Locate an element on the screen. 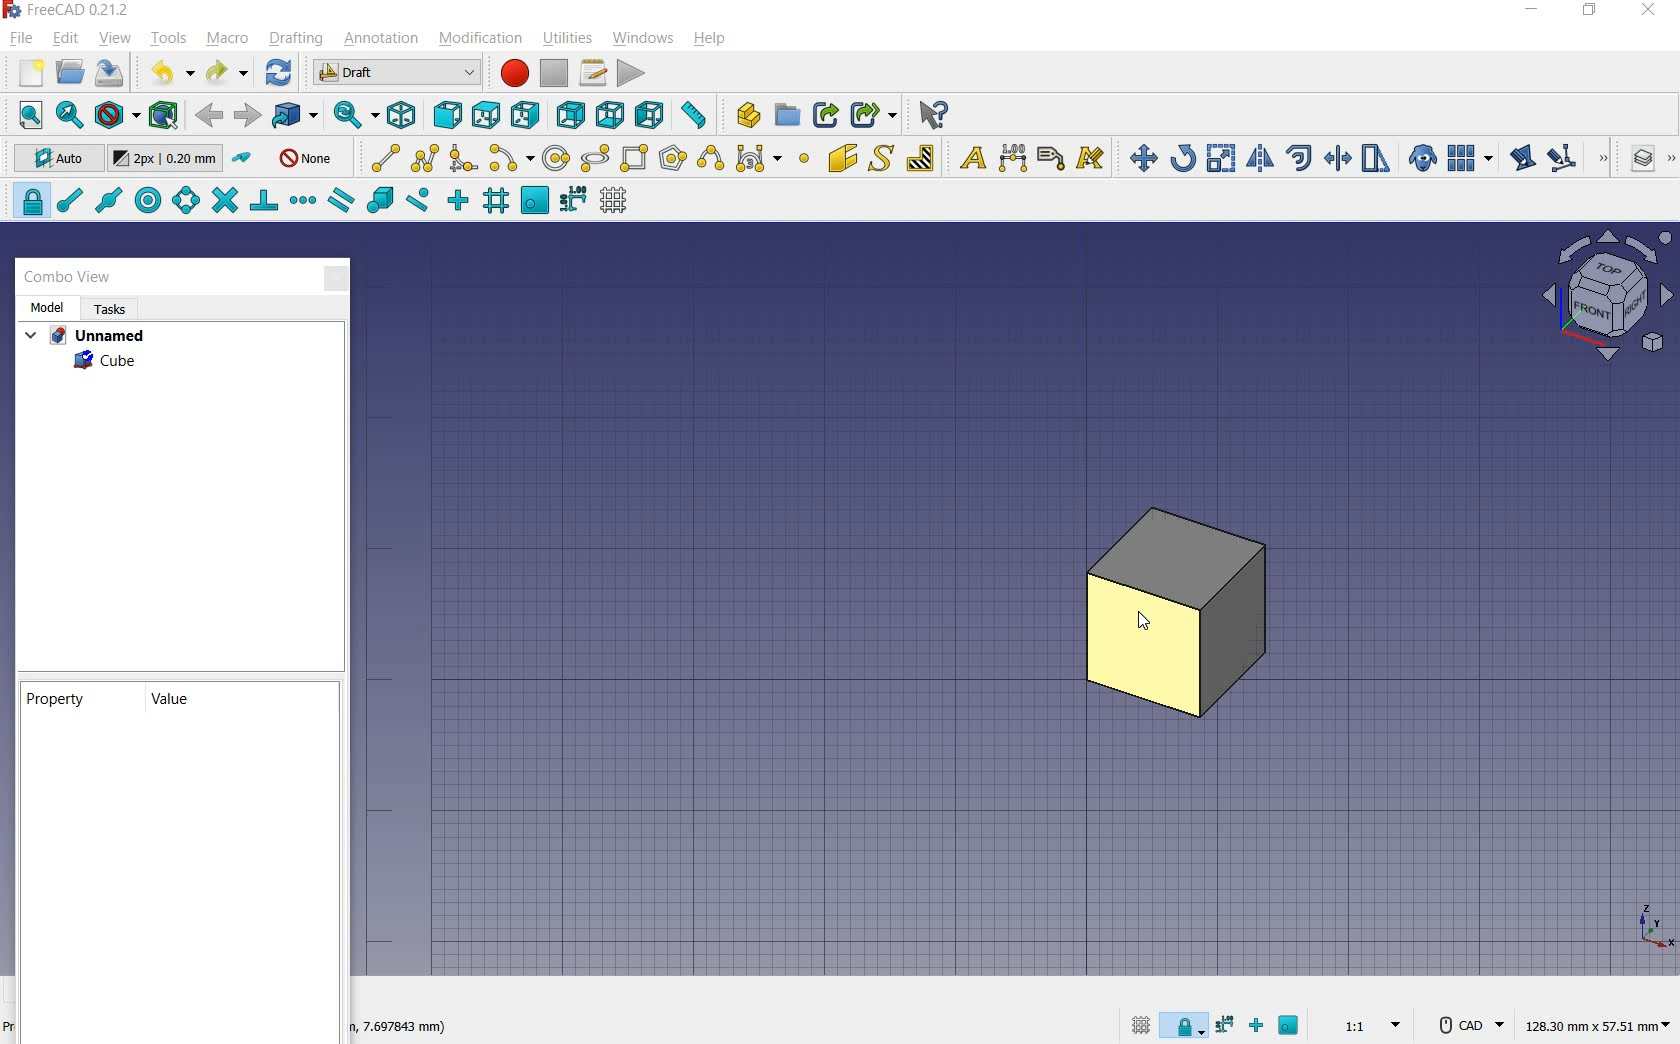 Image resolution: width=1680 pixels, height=1044 pixels. arc tools is located at coordinates (511, 158).